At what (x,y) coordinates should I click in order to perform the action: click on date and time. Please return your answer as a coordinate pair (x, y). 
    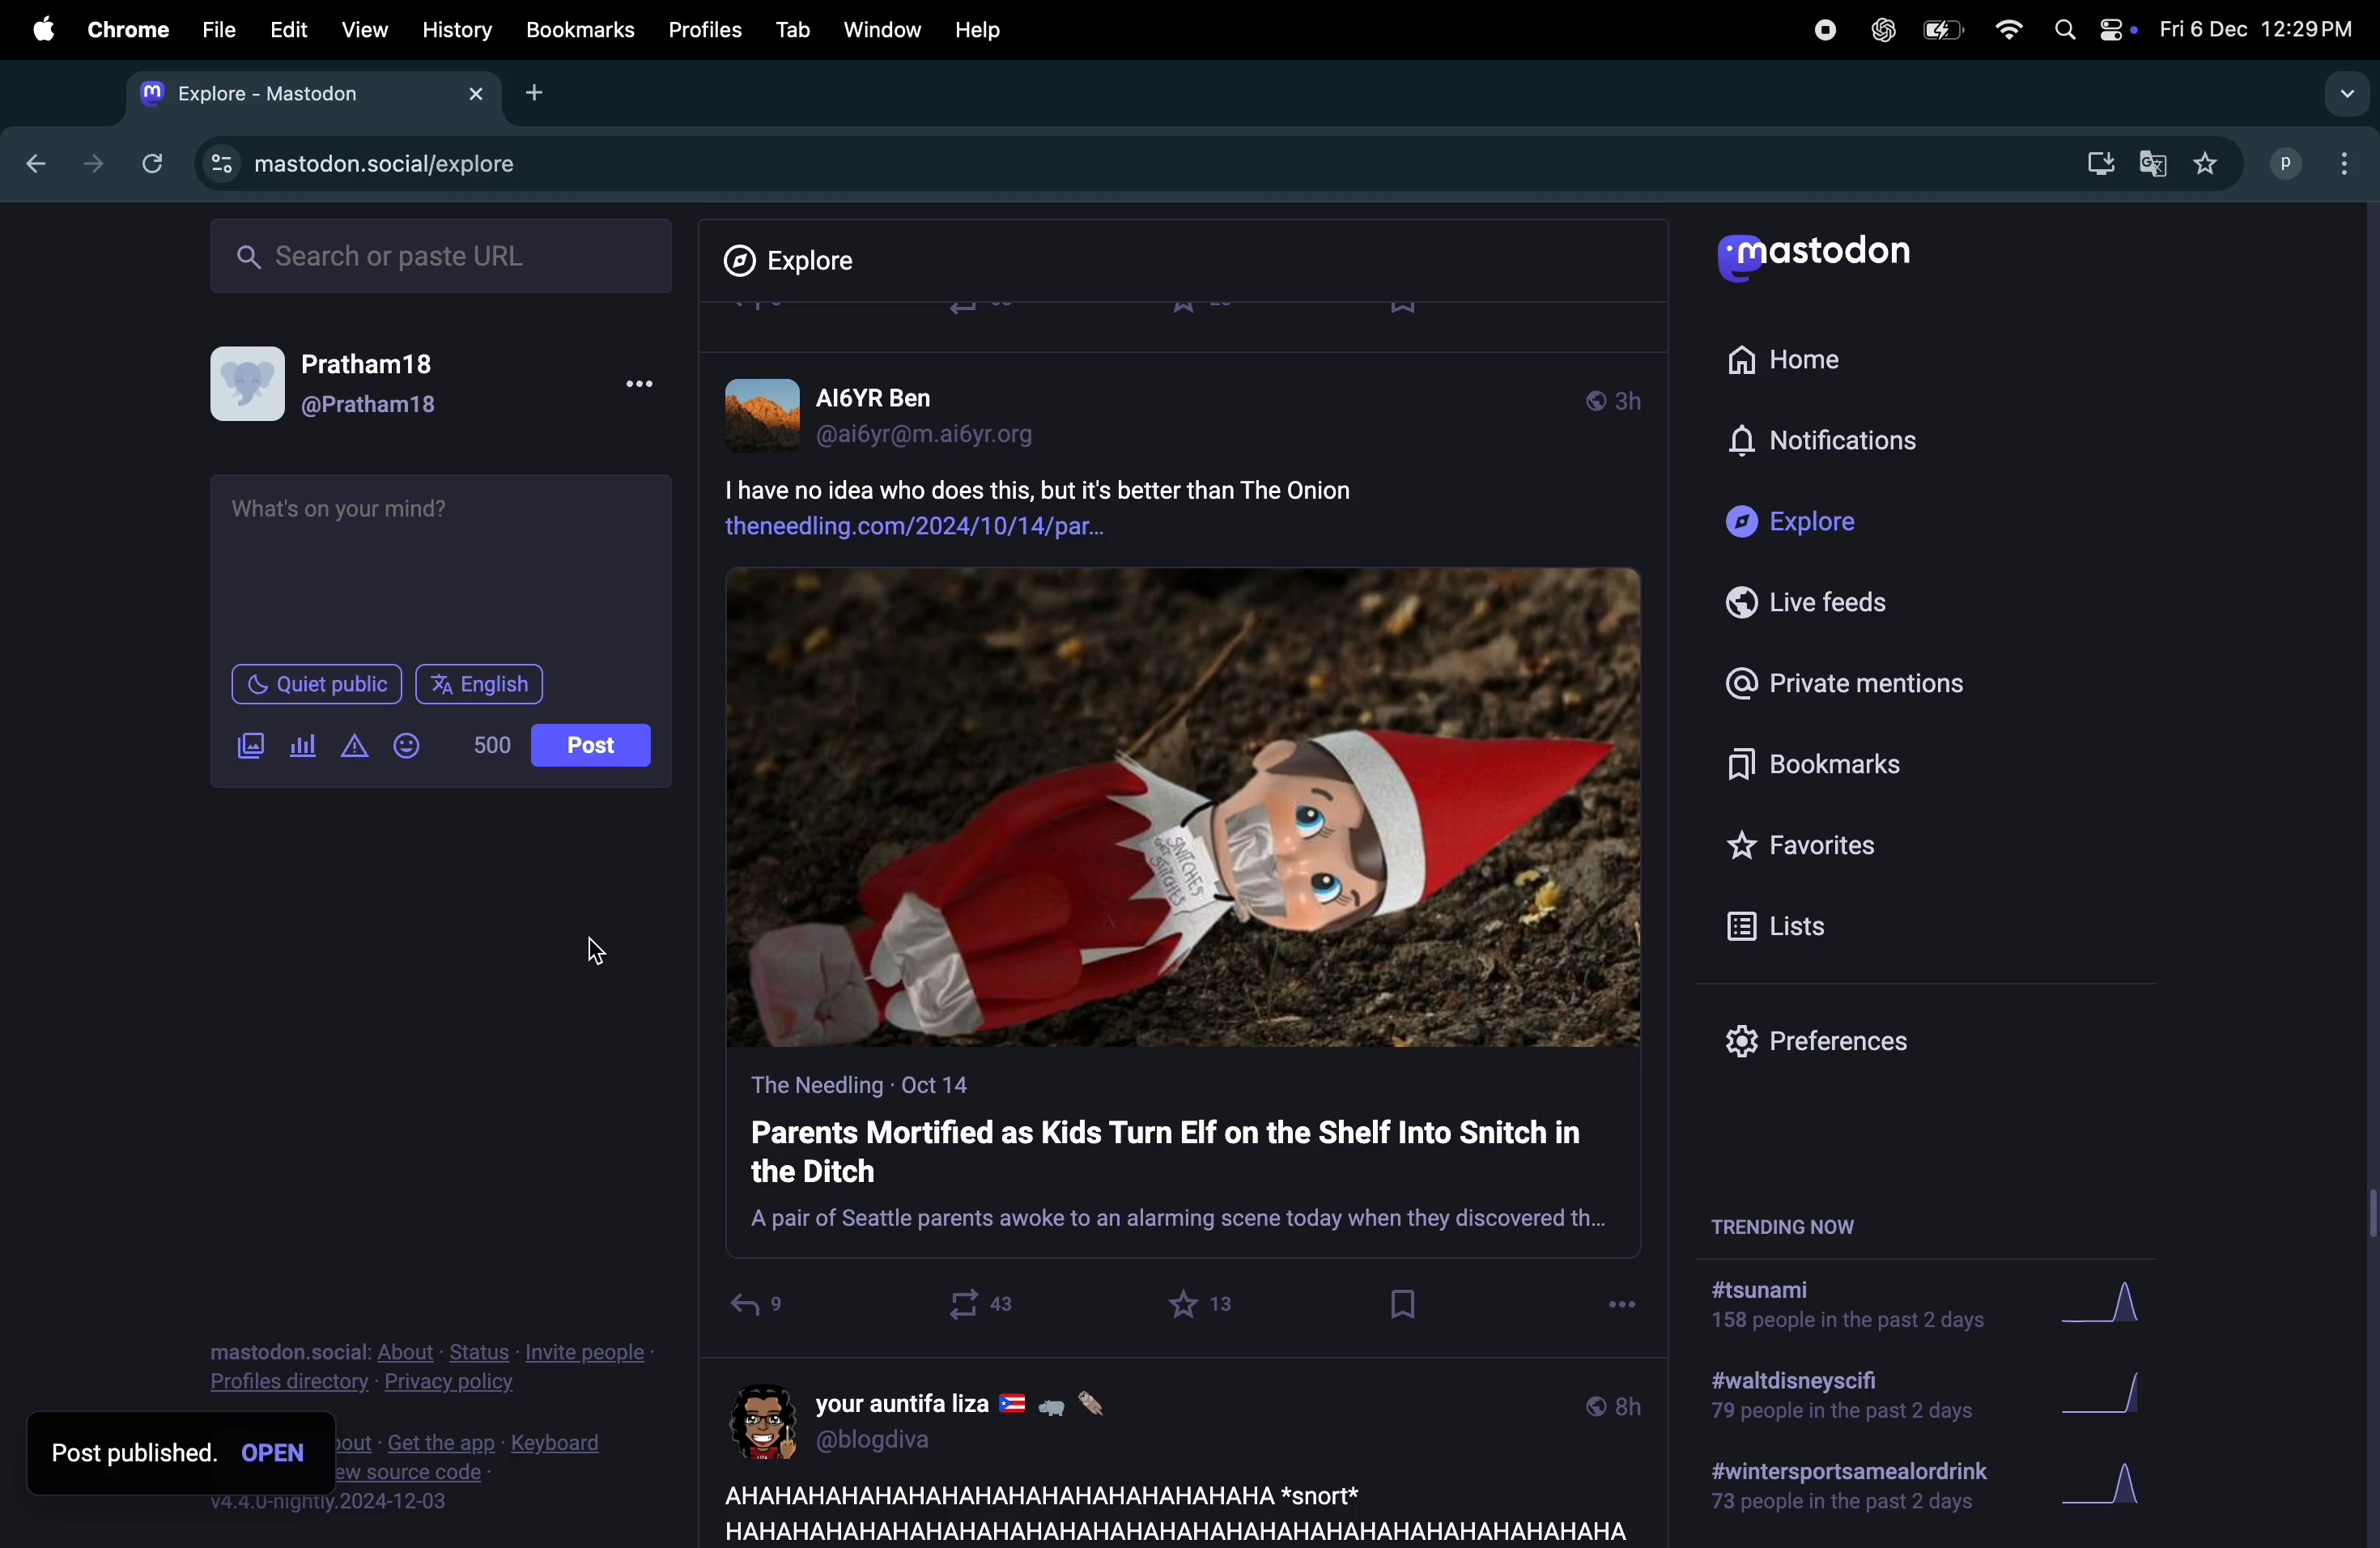
    Looking at the image, I should click on (2254, 29).